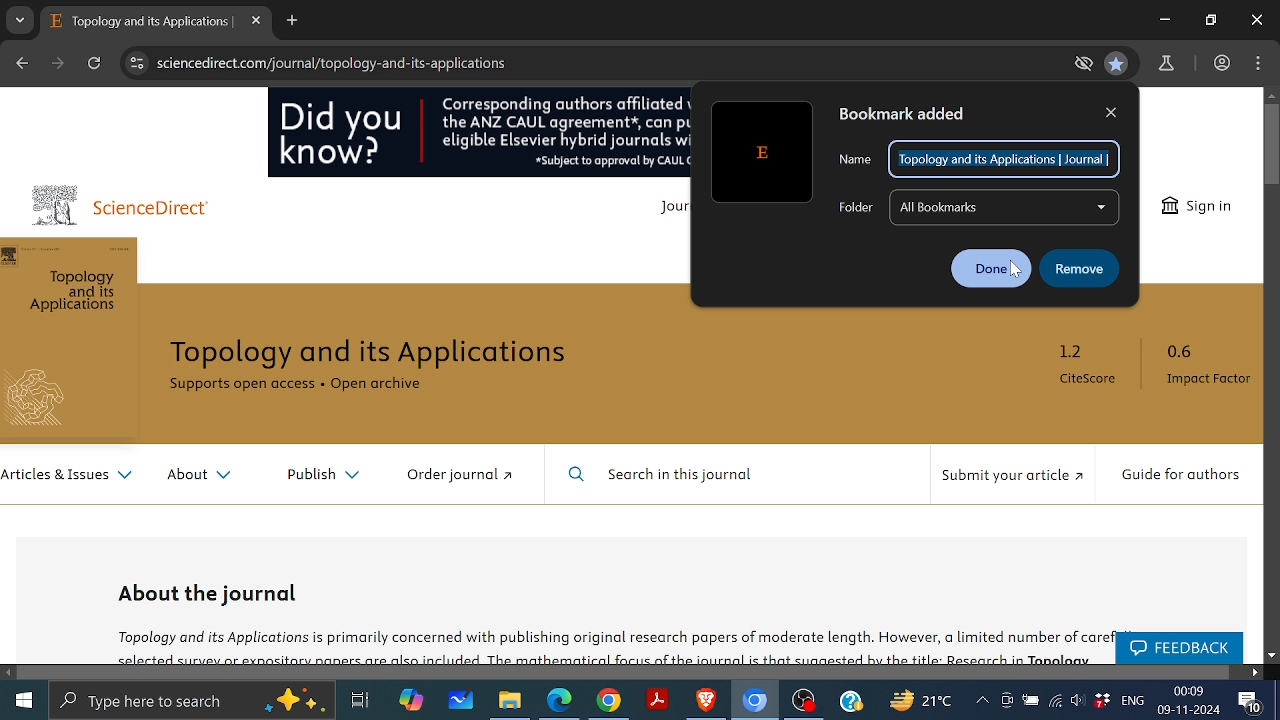 This screenshot has width=1280, height=720. What do you see at coordinates (922, 114) in the screenshot?
I see `bookmark added` at bounding box center [922, 114].